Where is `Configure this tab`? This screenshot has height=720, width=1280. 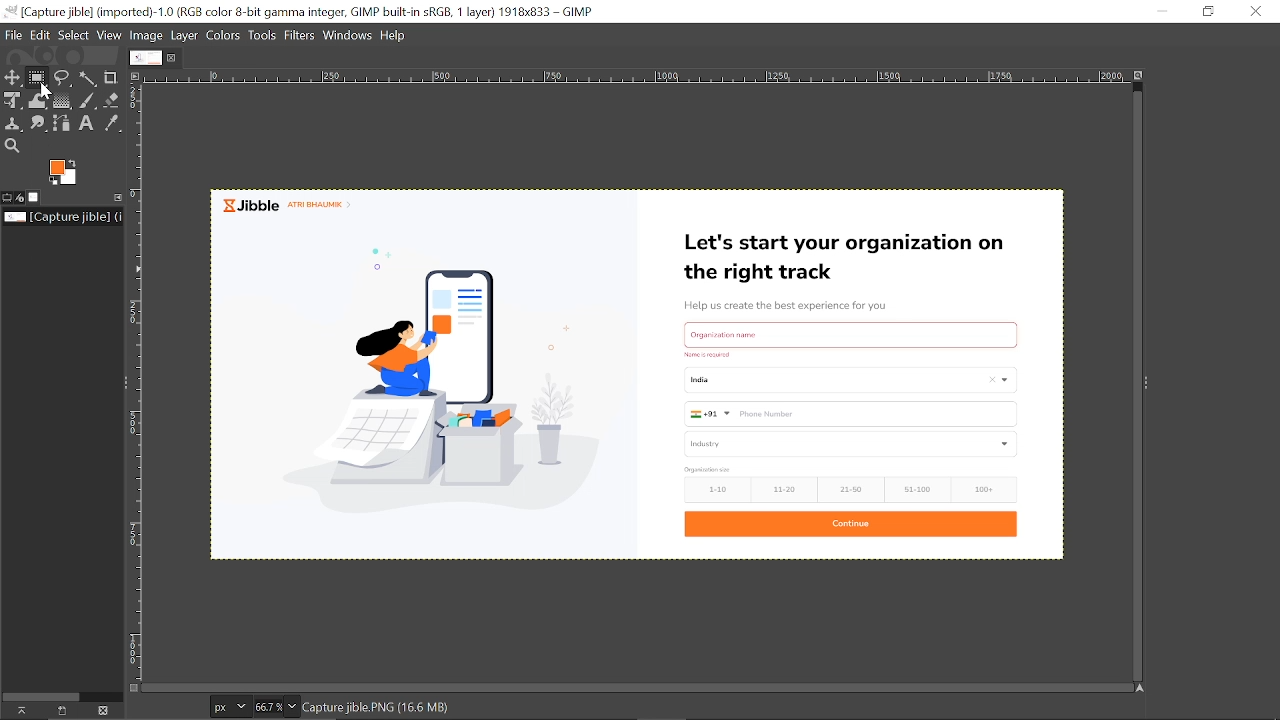
Configure this tab is located at coordinates (119, 196).